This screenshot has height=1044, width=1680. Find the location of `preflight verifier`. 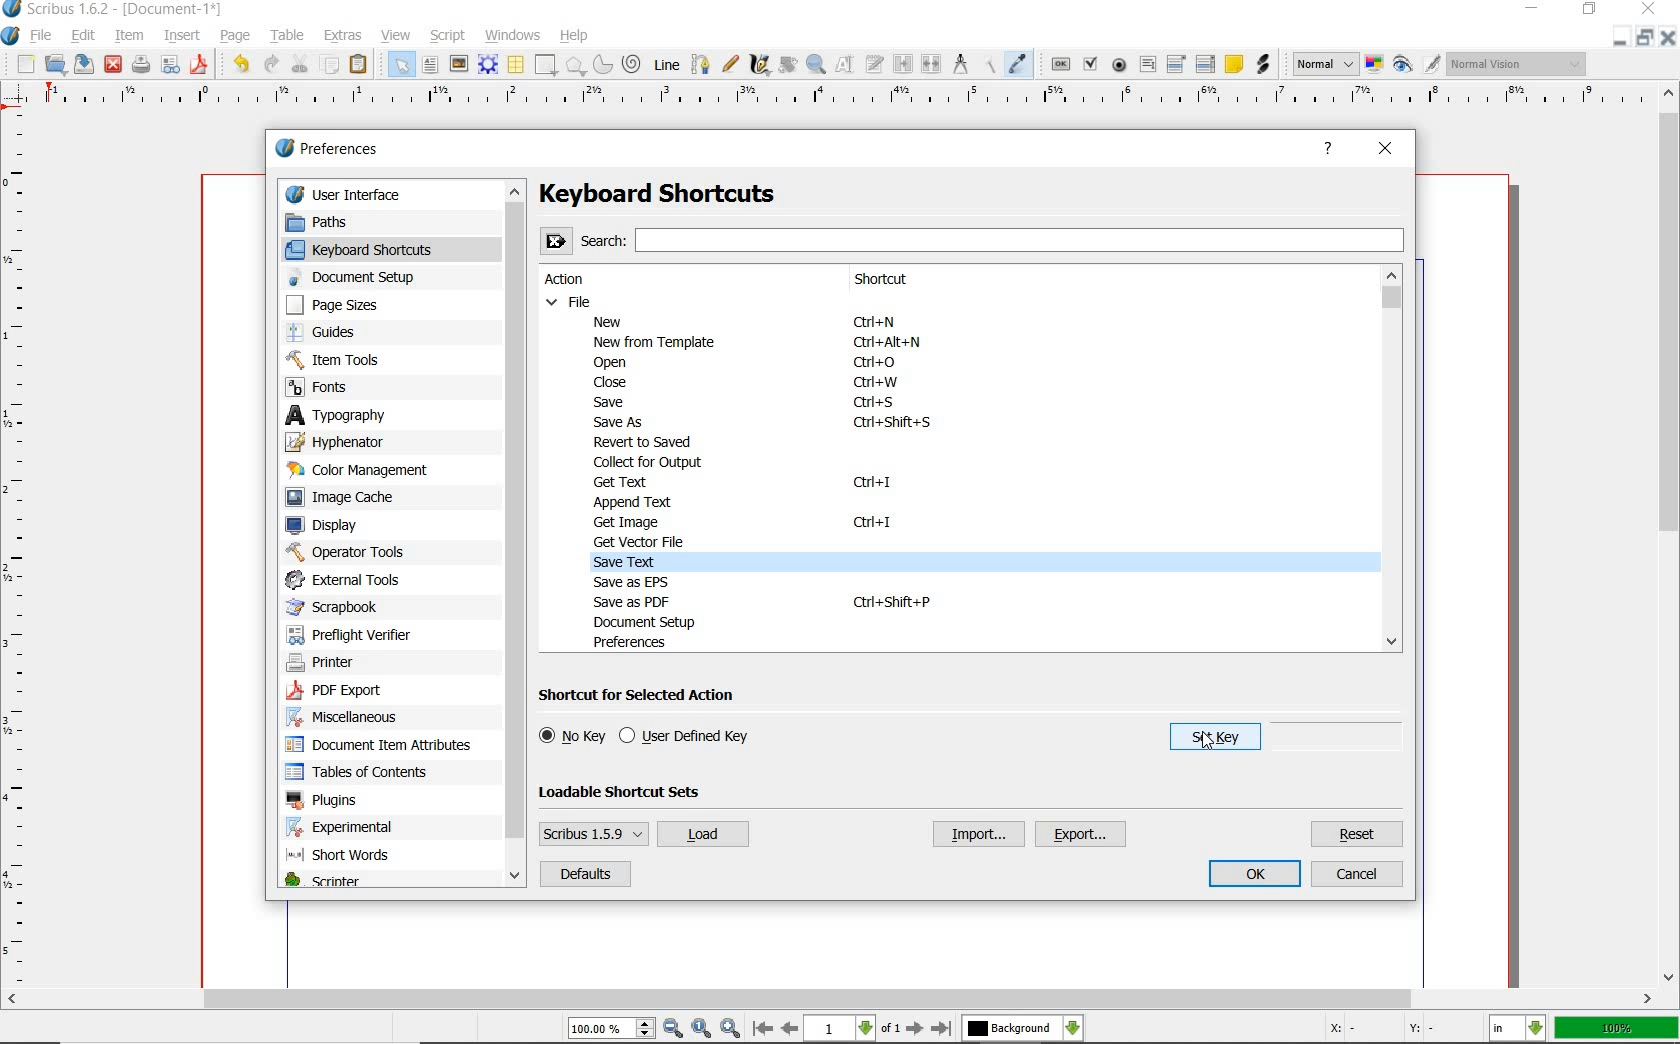

preflight verifier is located at coordinates (350, 632).